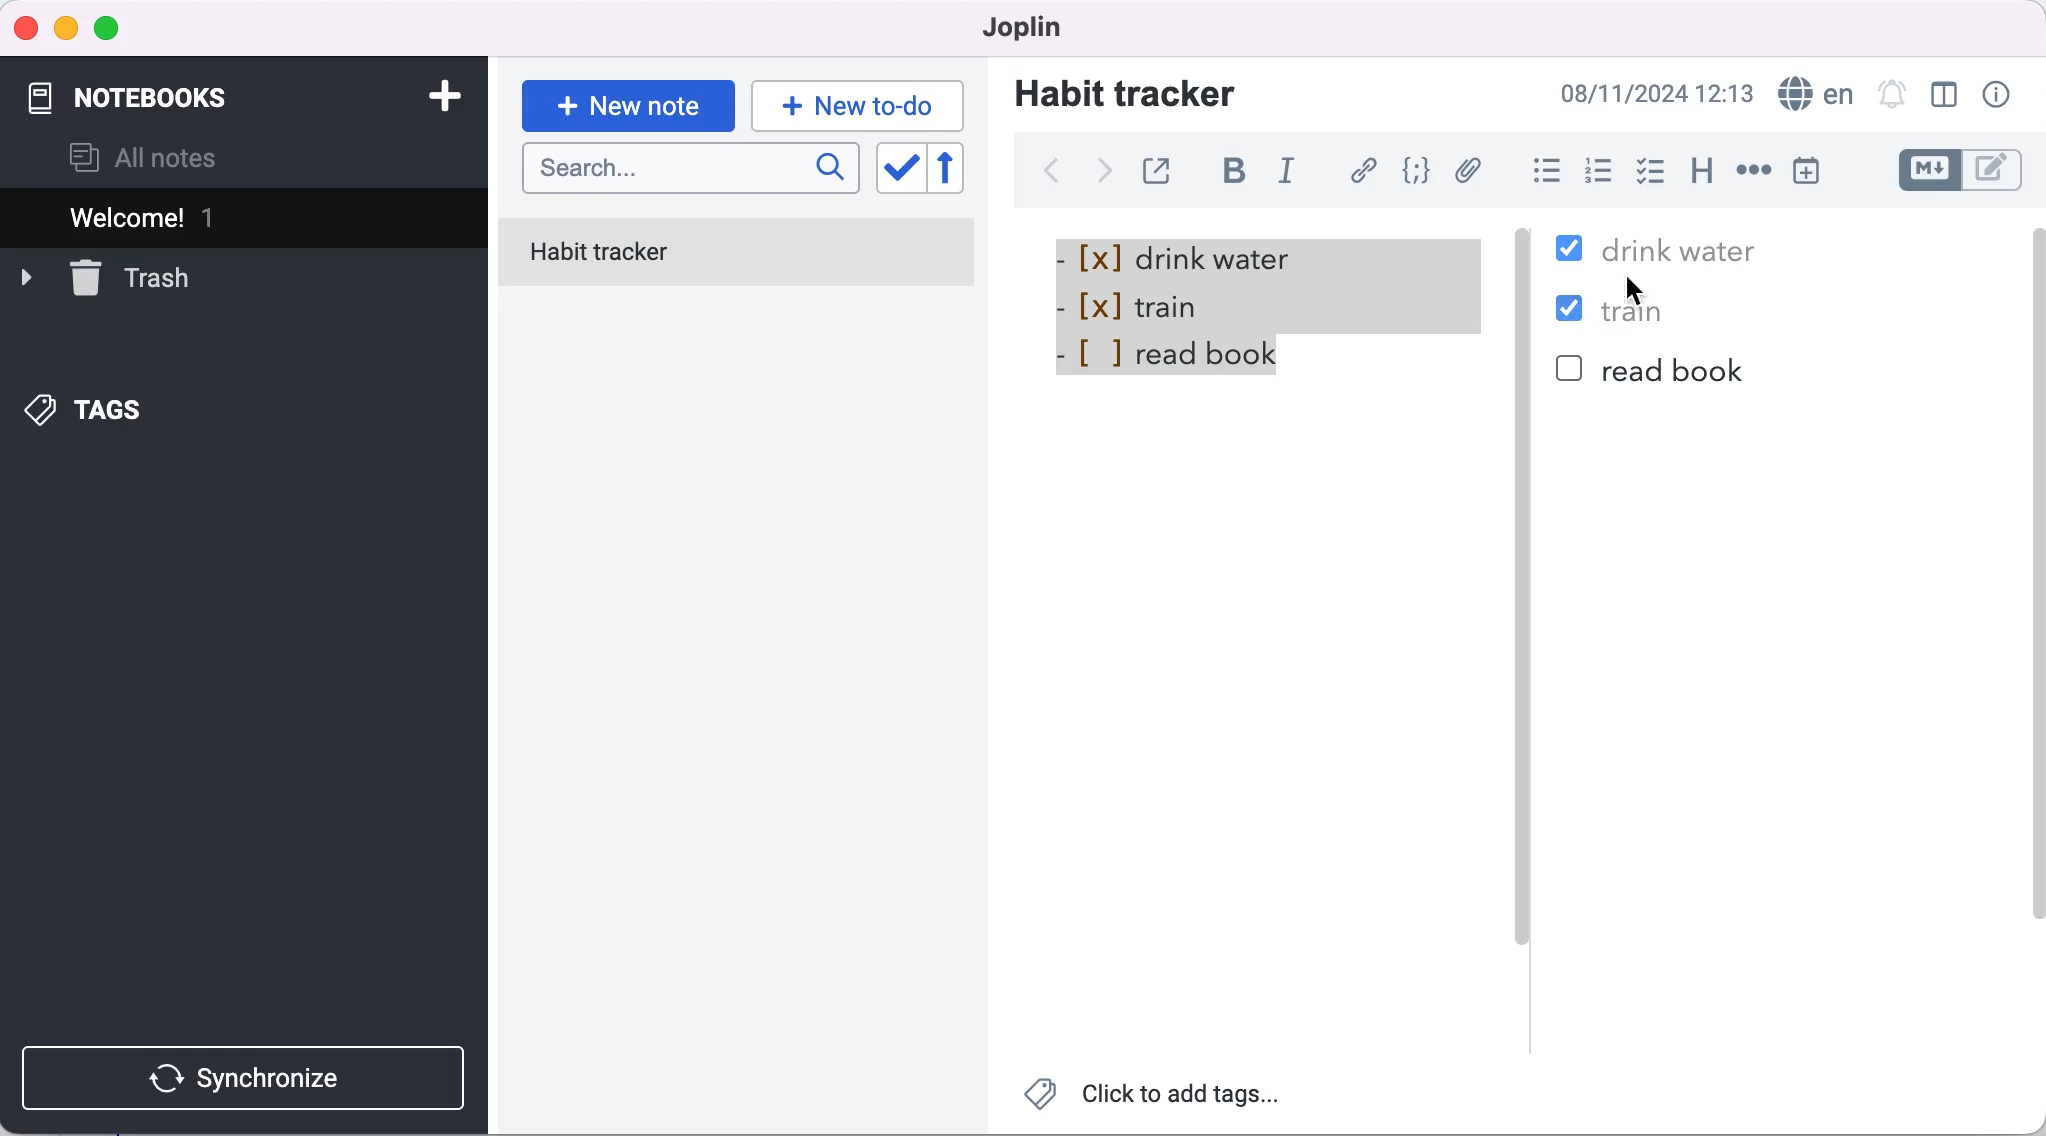 The width and height of the screenshot is (2046, 1136). What do you see at coordinates (1183, 257) in the screenshot?
I see `- [x] drink water` at bounding box center [1183, 257].